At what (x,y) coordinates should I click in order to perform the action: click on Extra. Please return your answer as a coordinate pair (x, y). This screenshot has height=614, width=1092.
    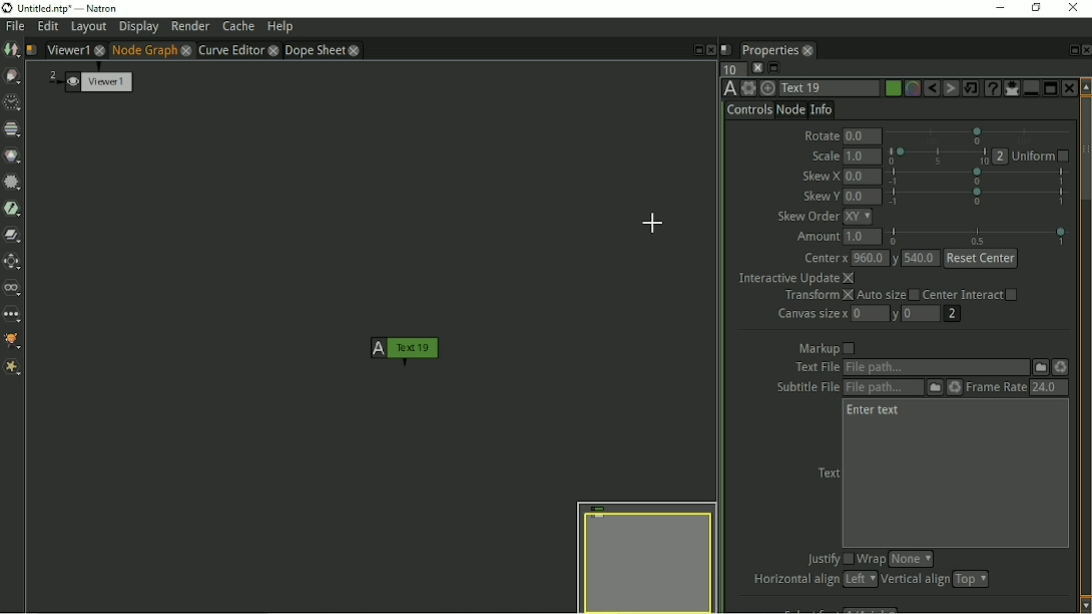
    Looking at the image, I should click on (16, 369).